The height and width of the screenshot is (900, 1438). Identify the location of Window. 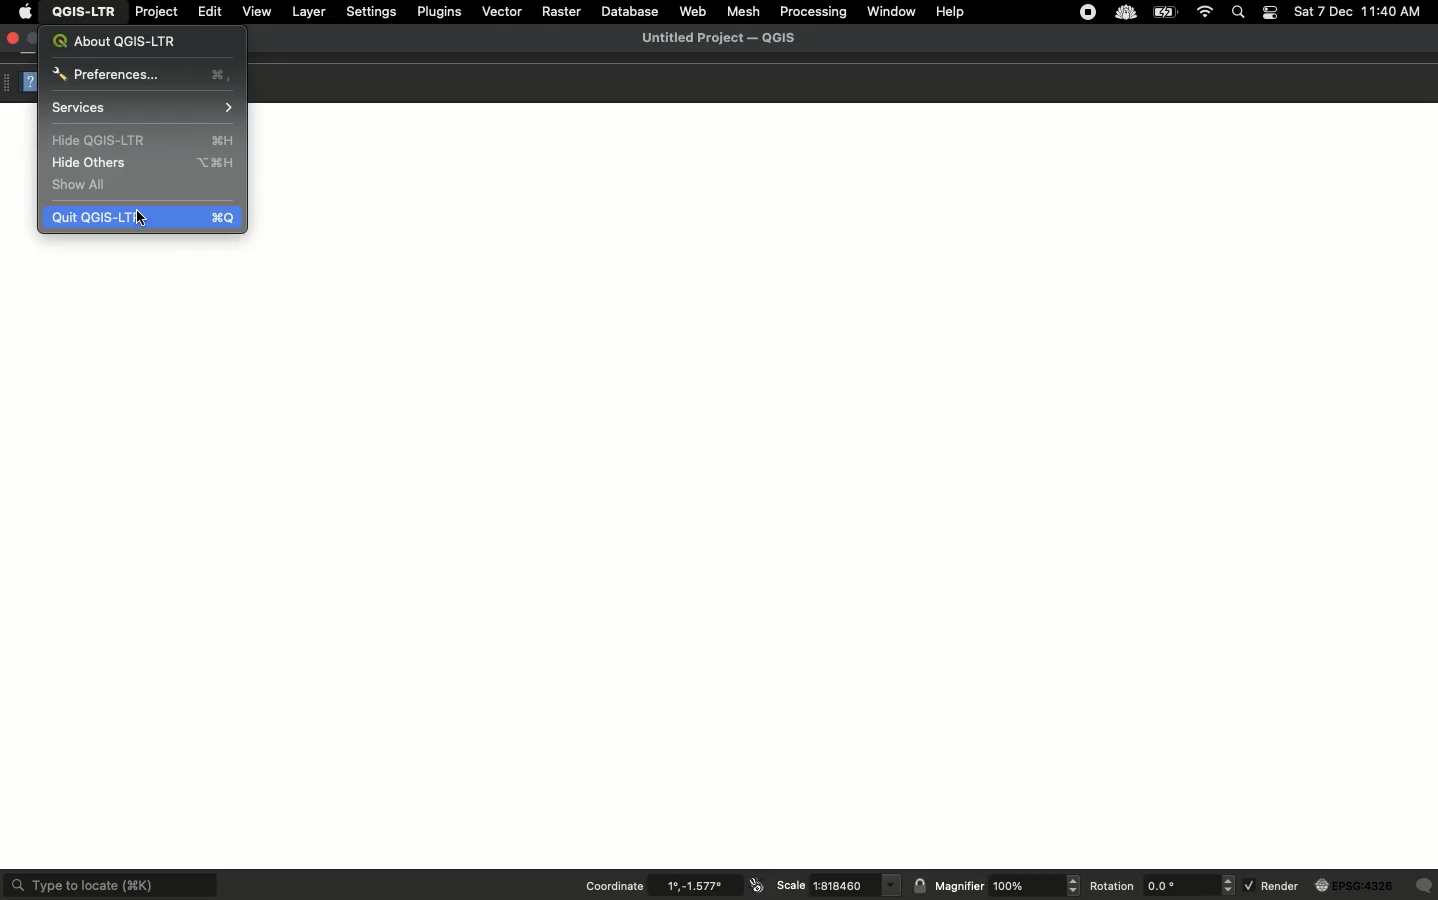
(891, 11).